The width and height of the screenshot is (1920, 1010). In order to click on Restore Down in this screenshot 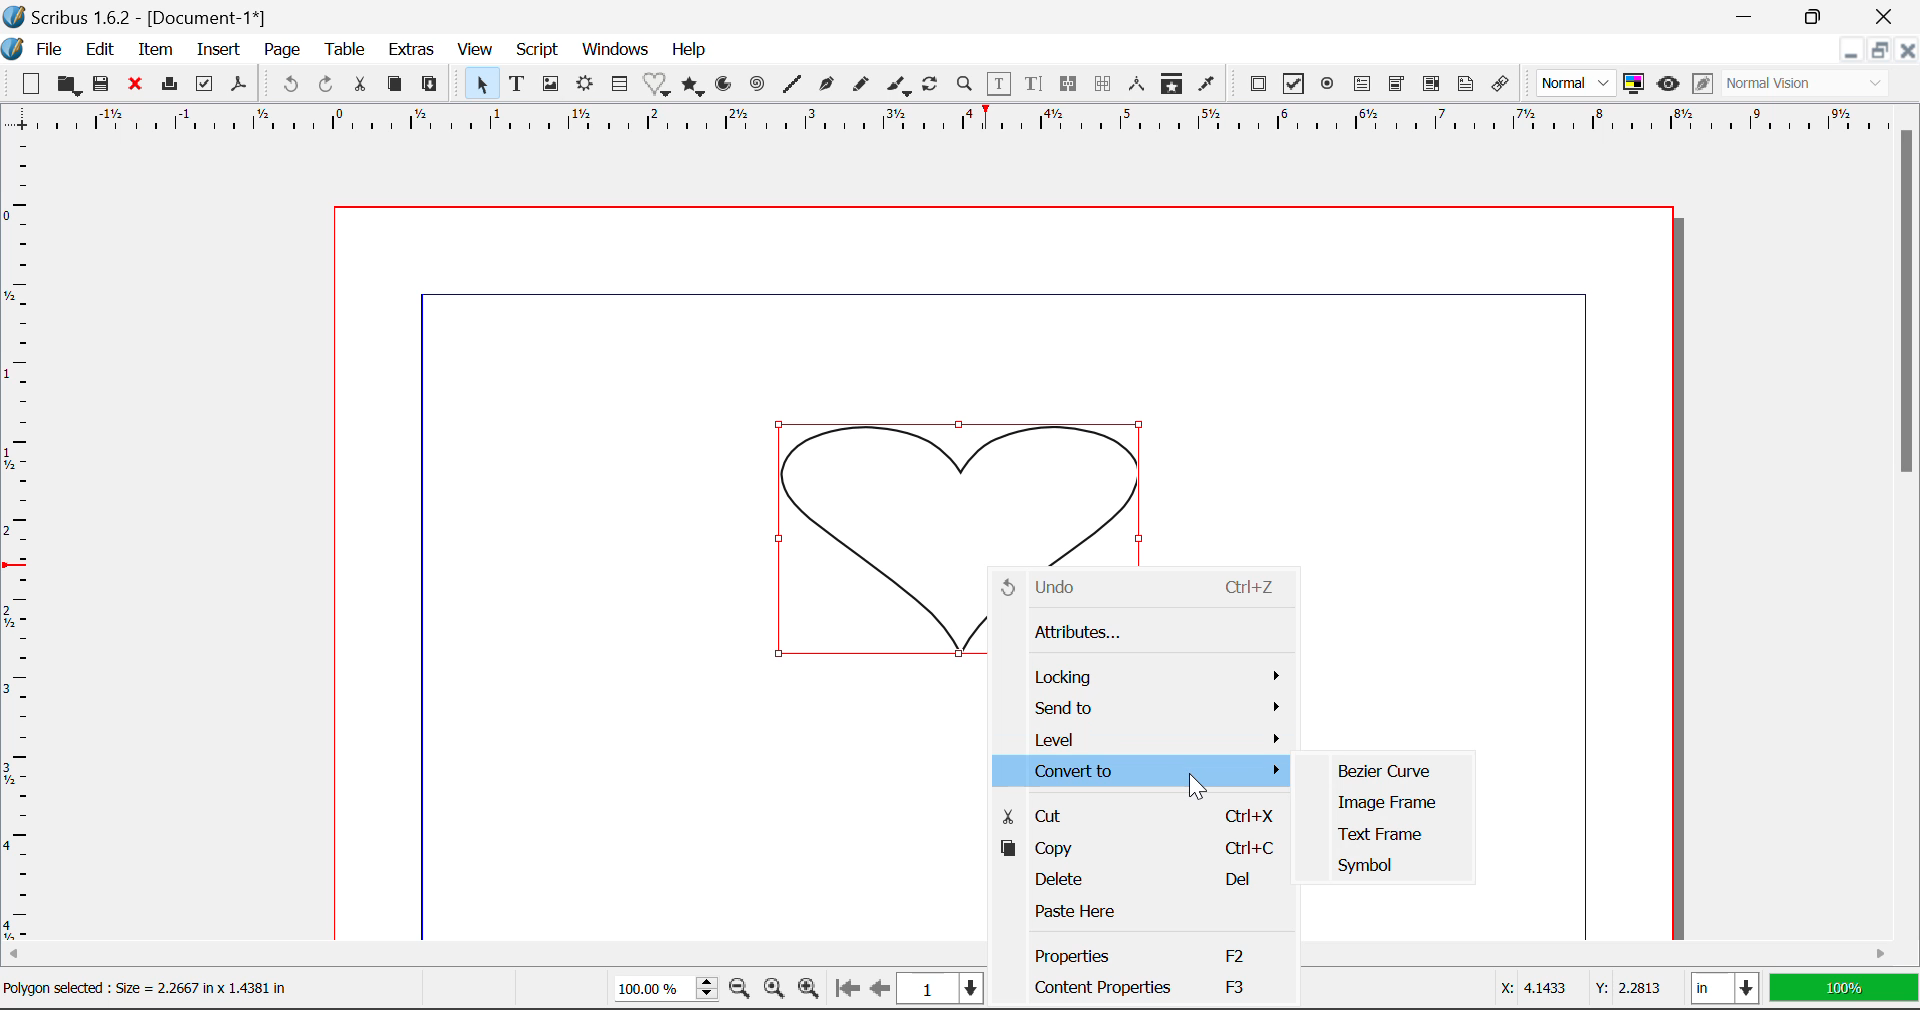, I will do `click(1853, 53)`.